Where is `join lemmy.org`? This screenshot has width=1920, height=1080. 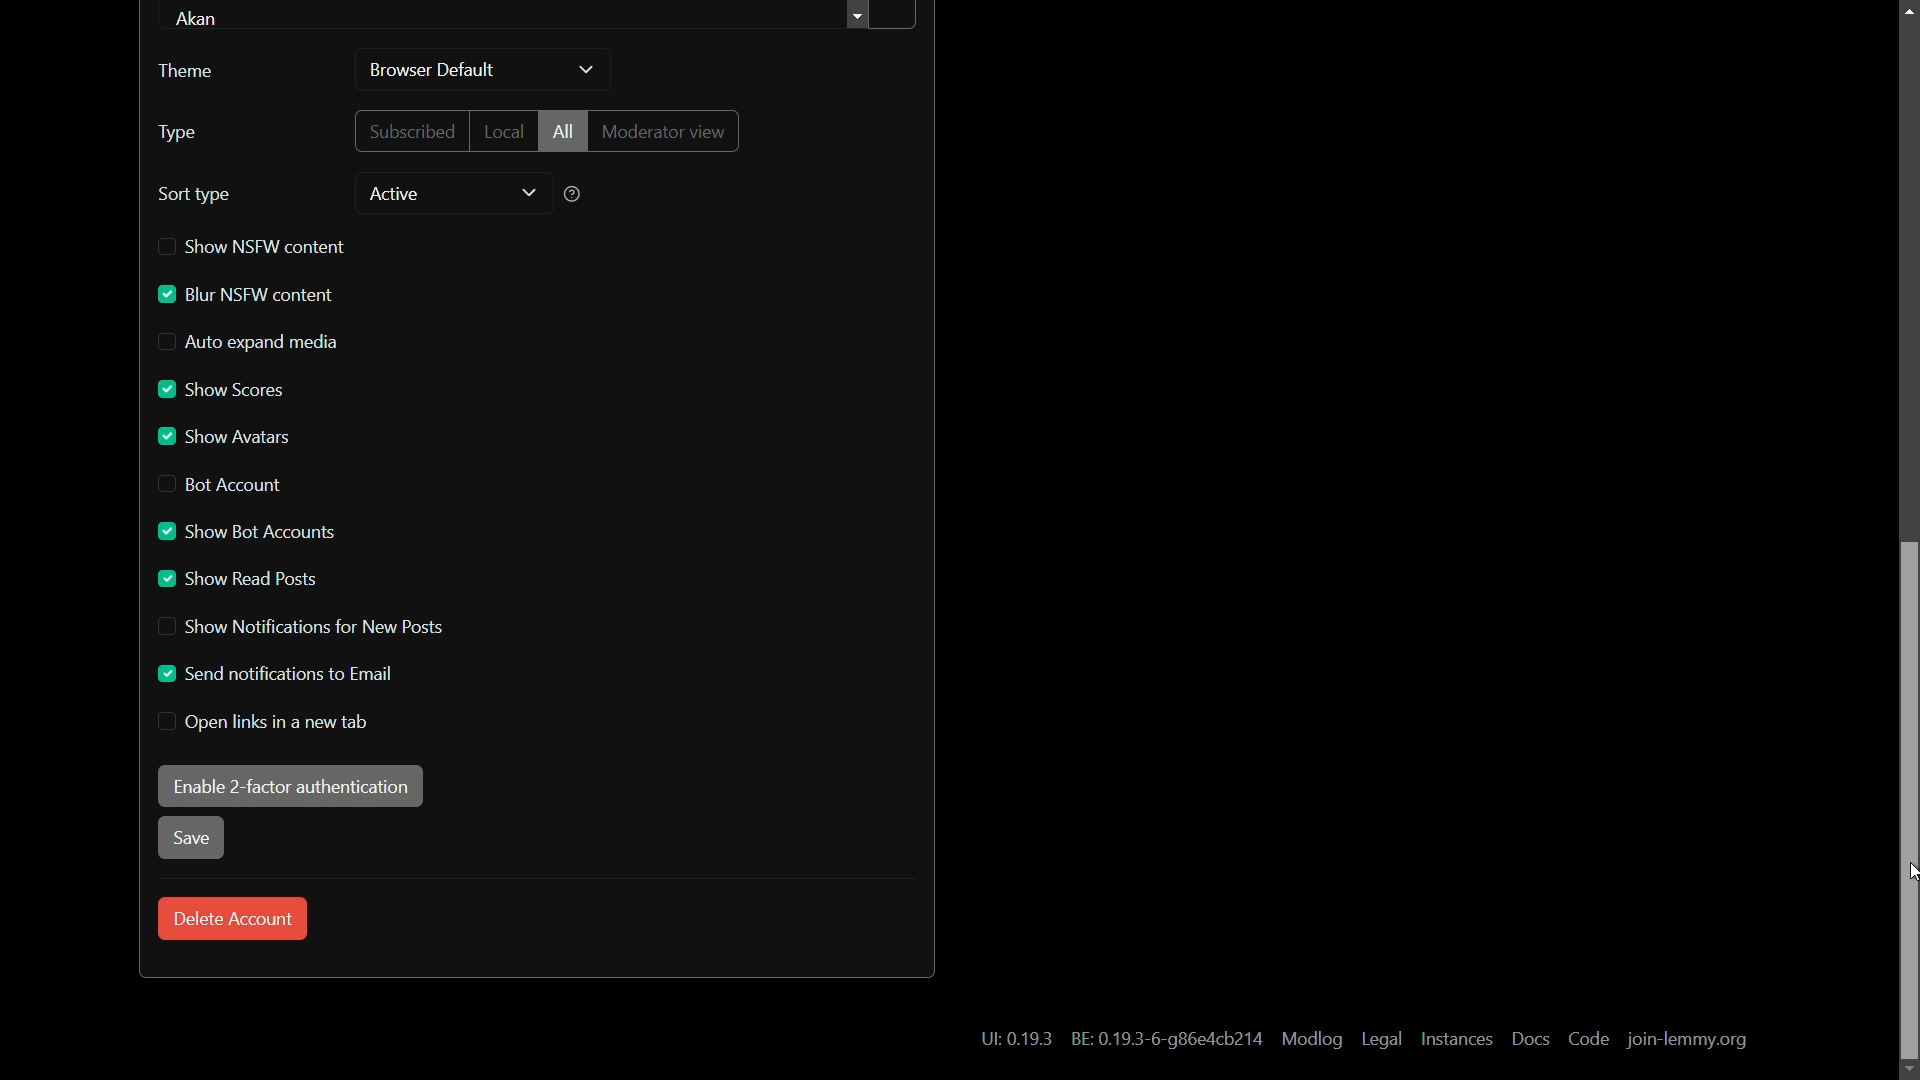
join lemmy.org is located at coordinates (1687, 1041).